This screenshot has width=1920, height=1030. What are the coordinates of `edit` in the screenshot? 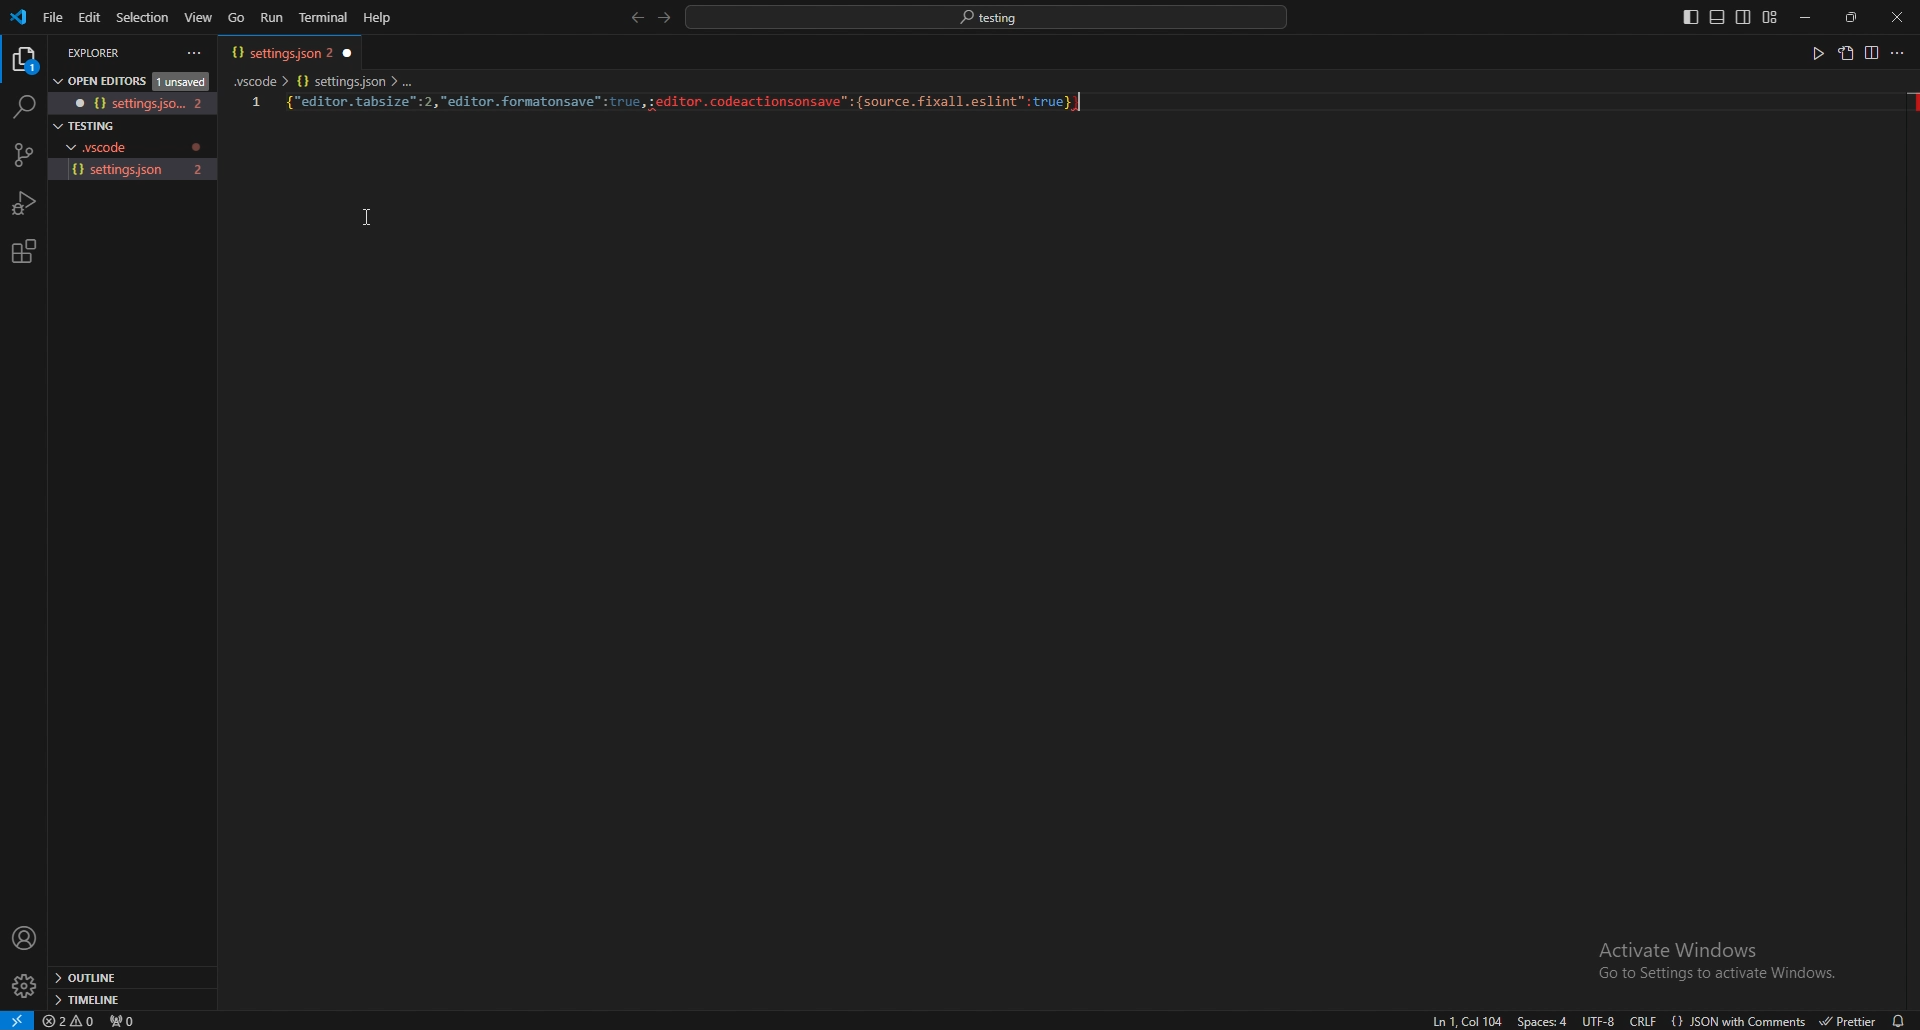 It's located at (88, 18).